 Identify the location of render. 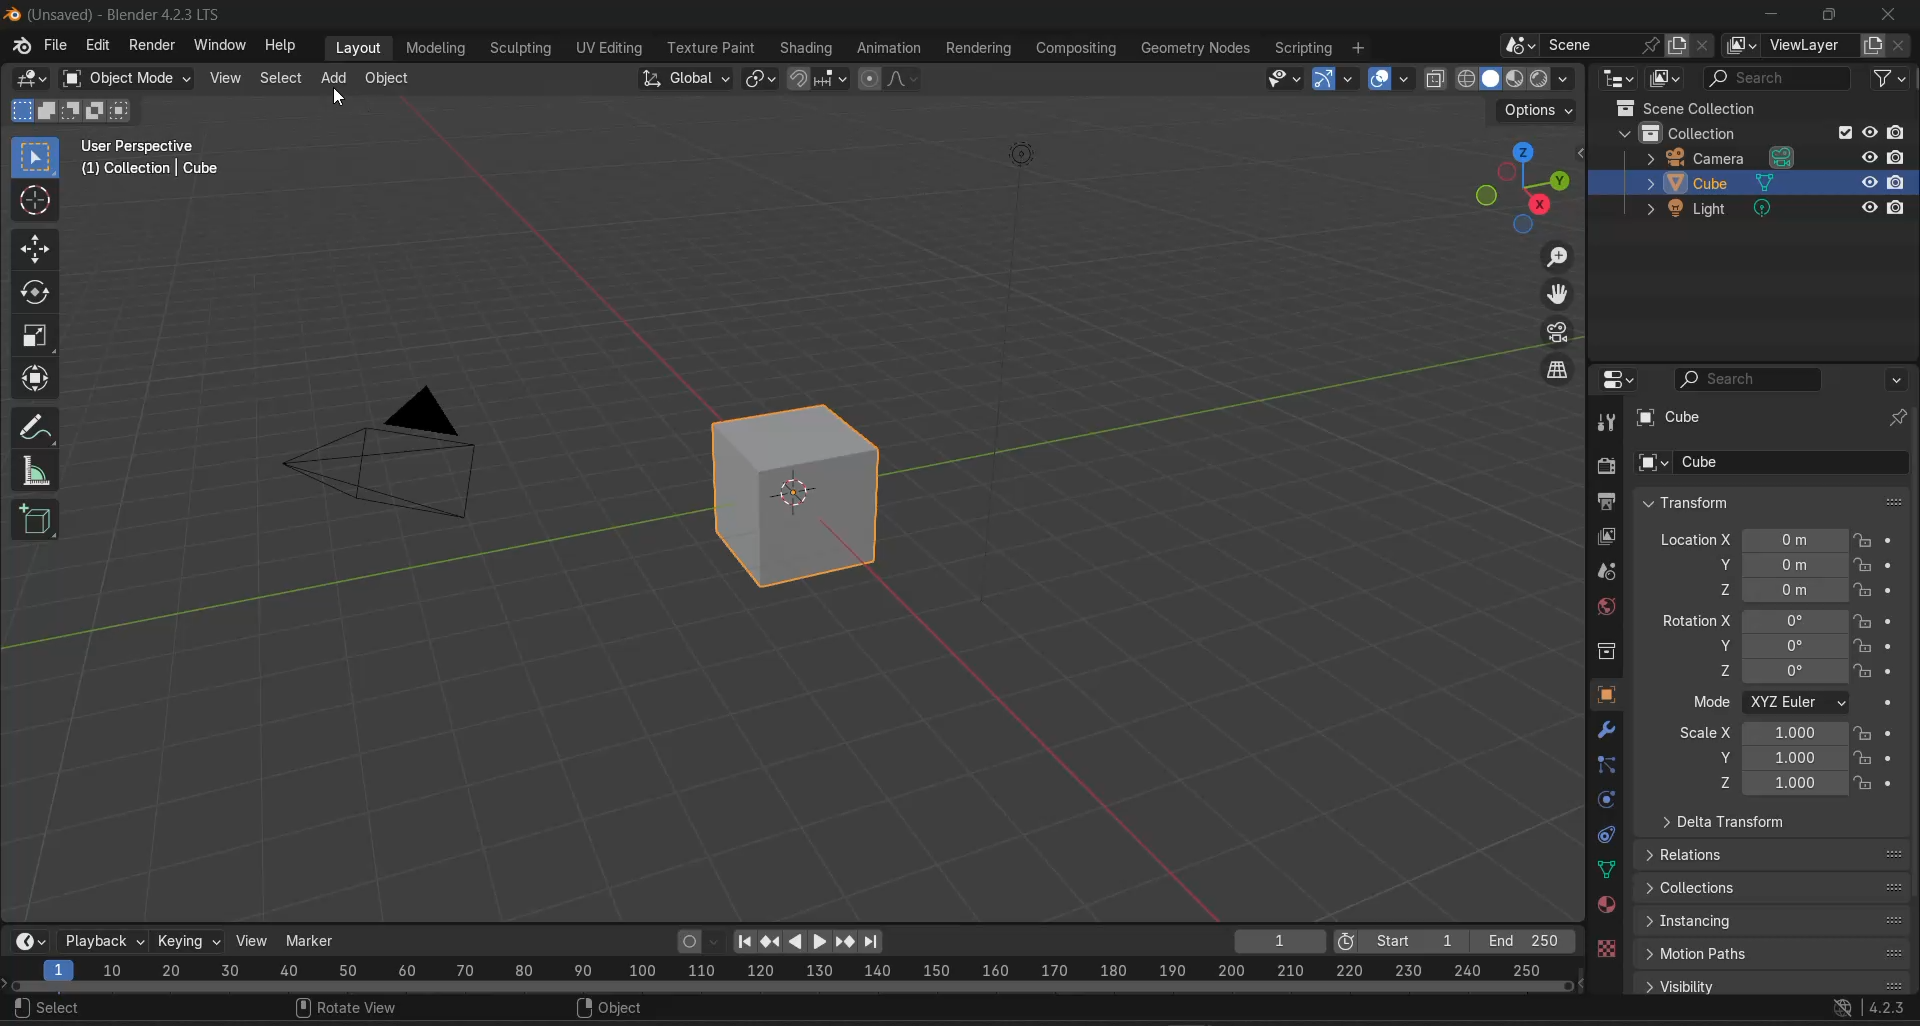
(149, 46).